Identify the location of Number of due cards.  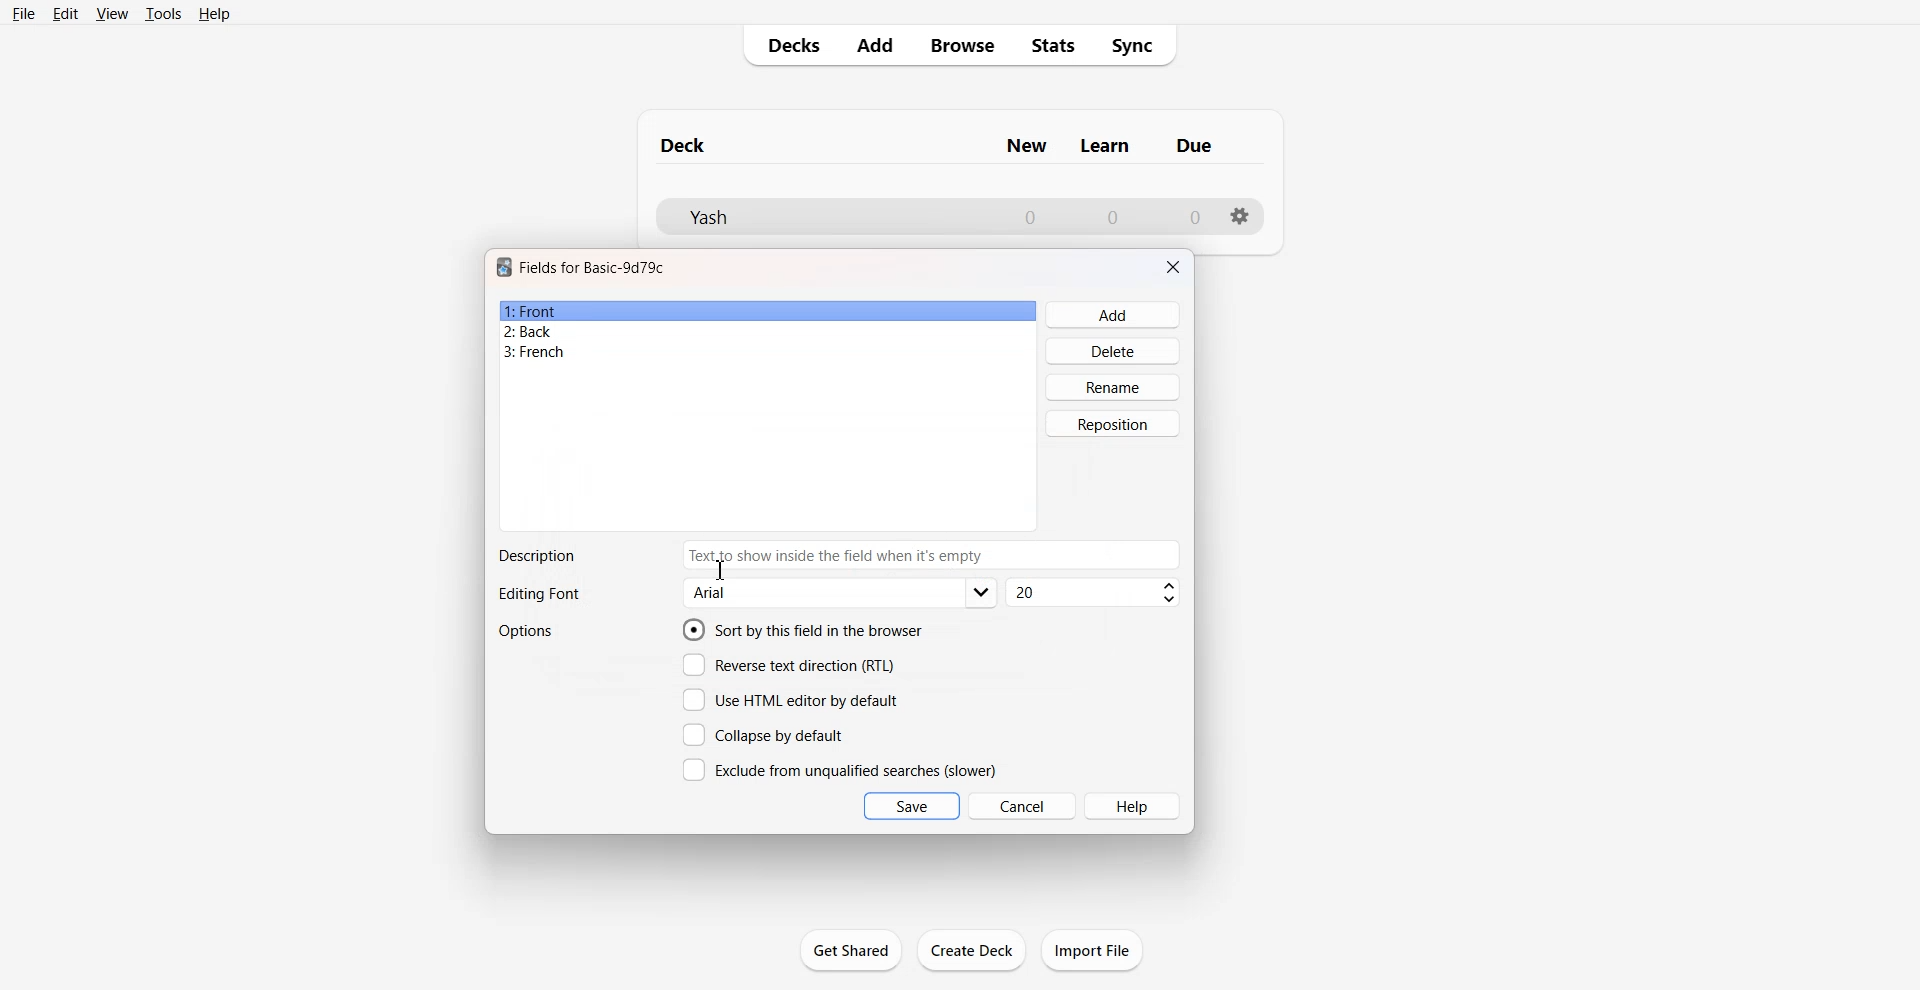
(1196, 217).